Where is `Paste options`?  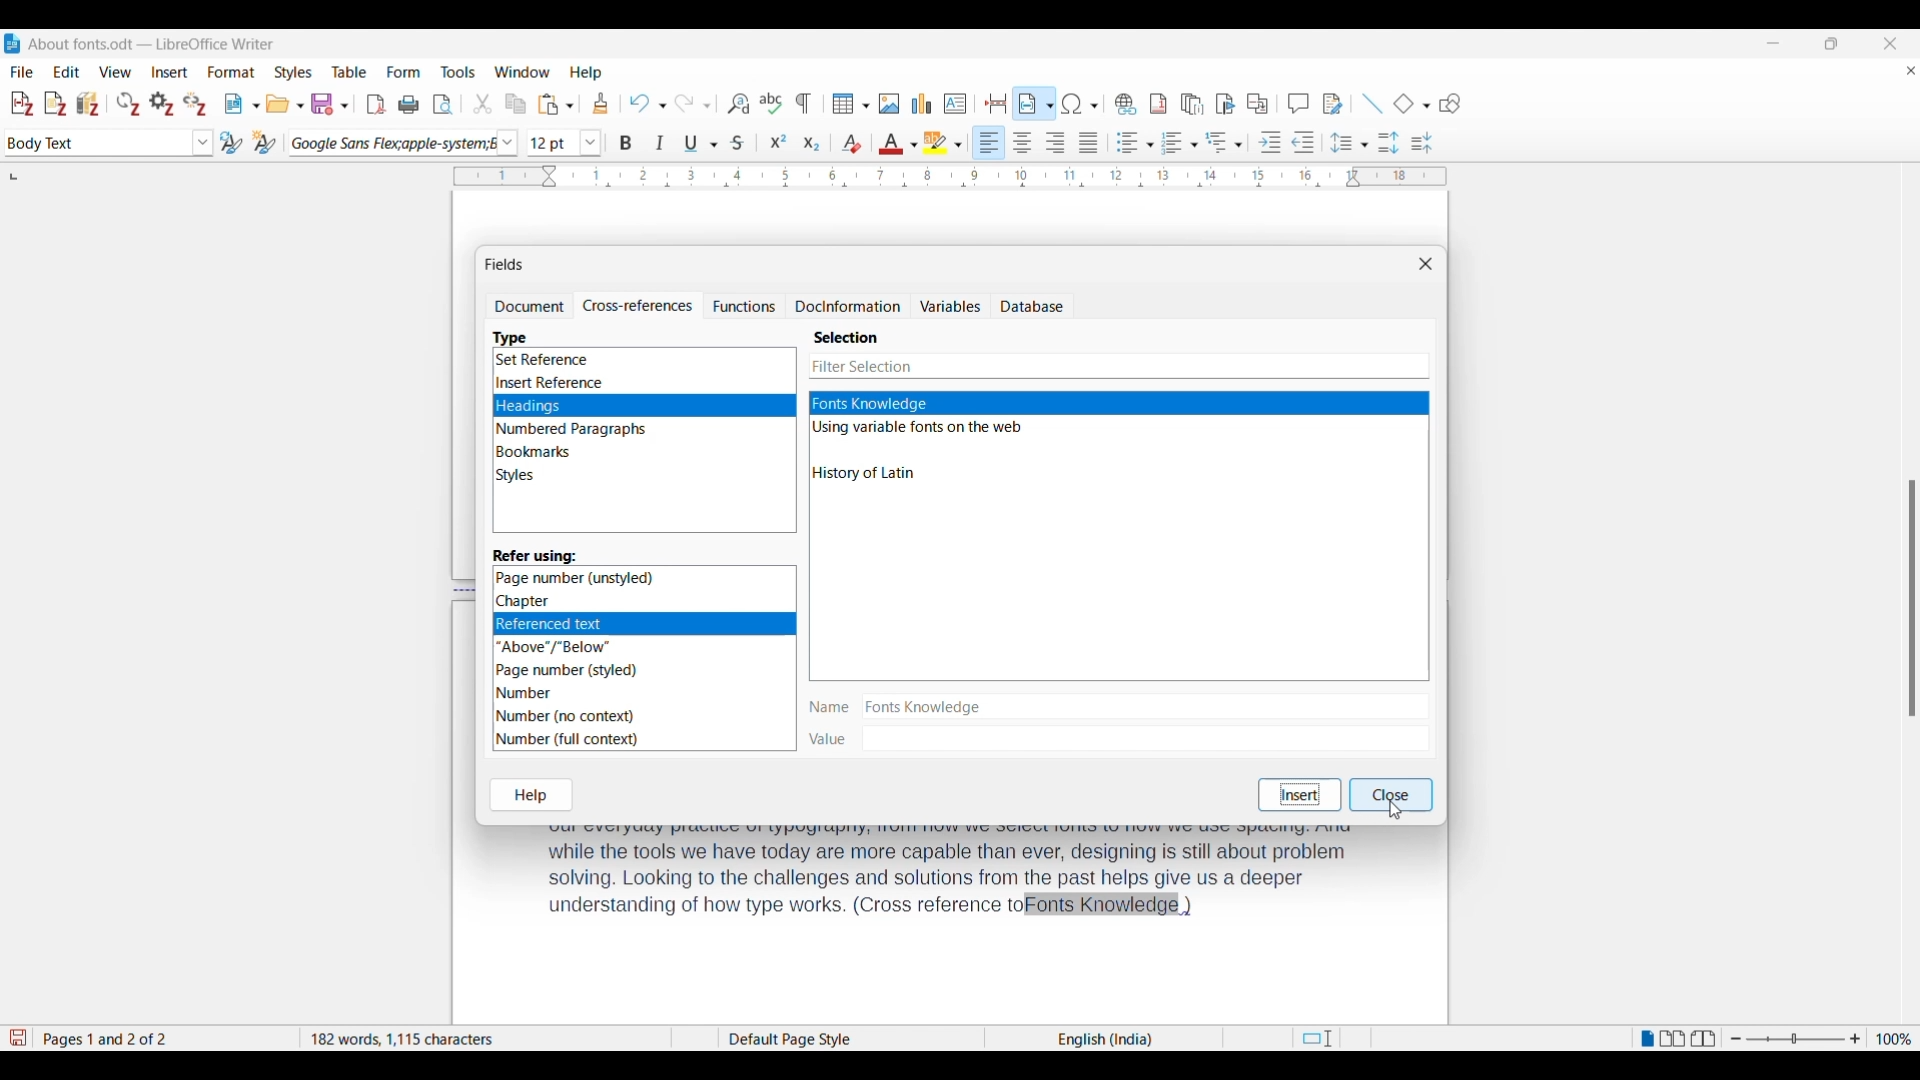
Paste options is located at coordinates (556, 104).